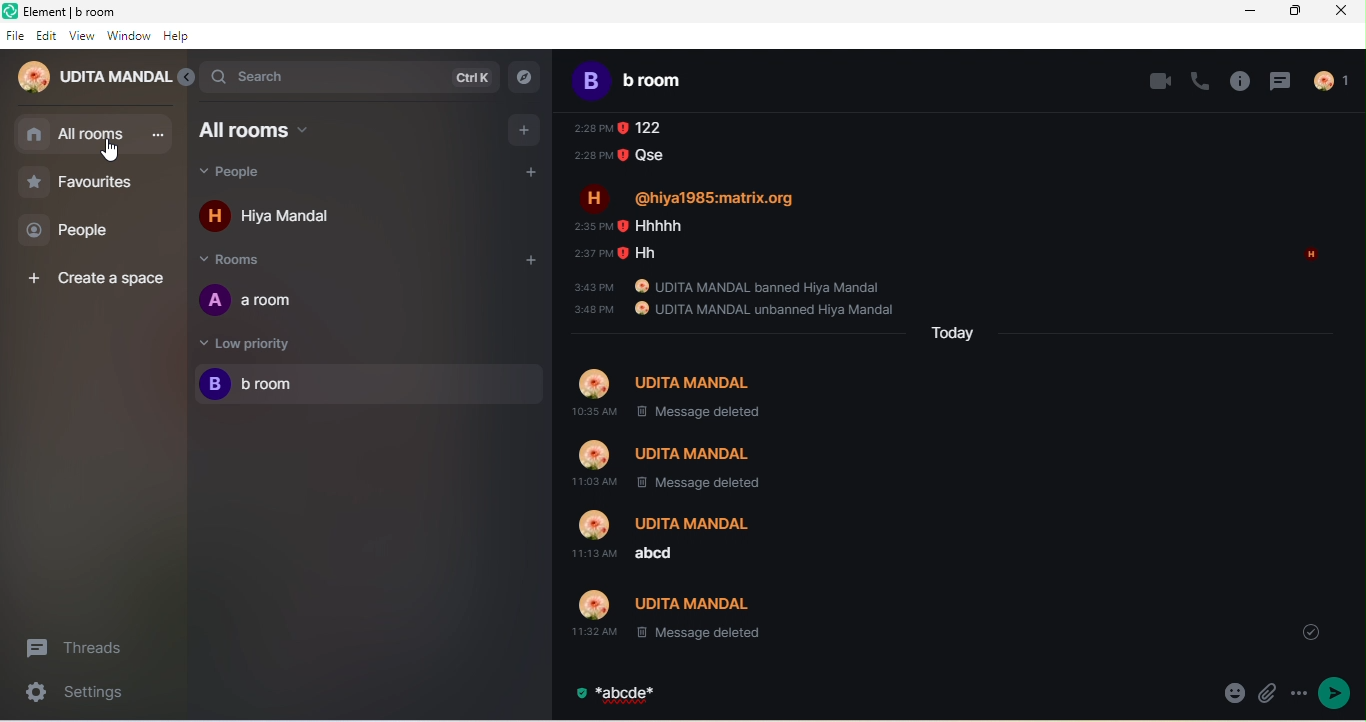  I want to click on low priority, so click(251, 342).